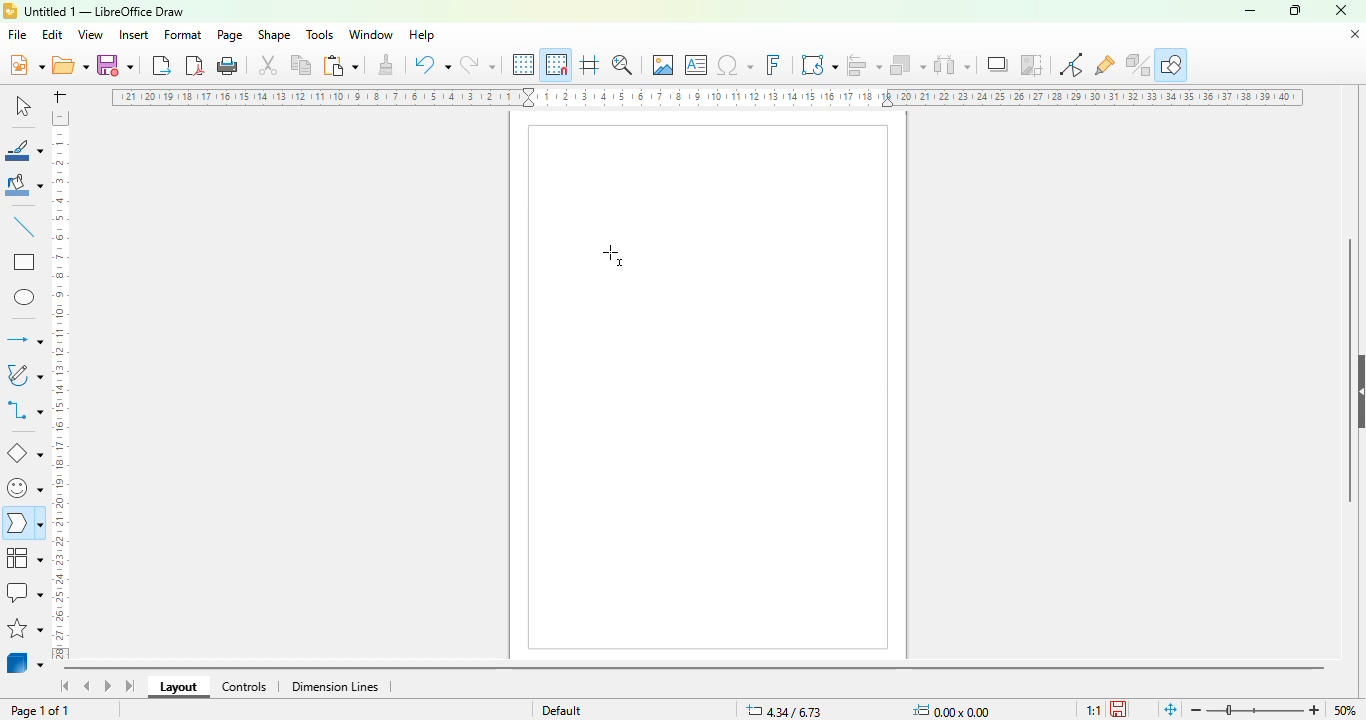 This screenshot has width=1366, height=720. Describe the element at coordinates (25, 185) in the screenshot. I see `fill color` at that location.